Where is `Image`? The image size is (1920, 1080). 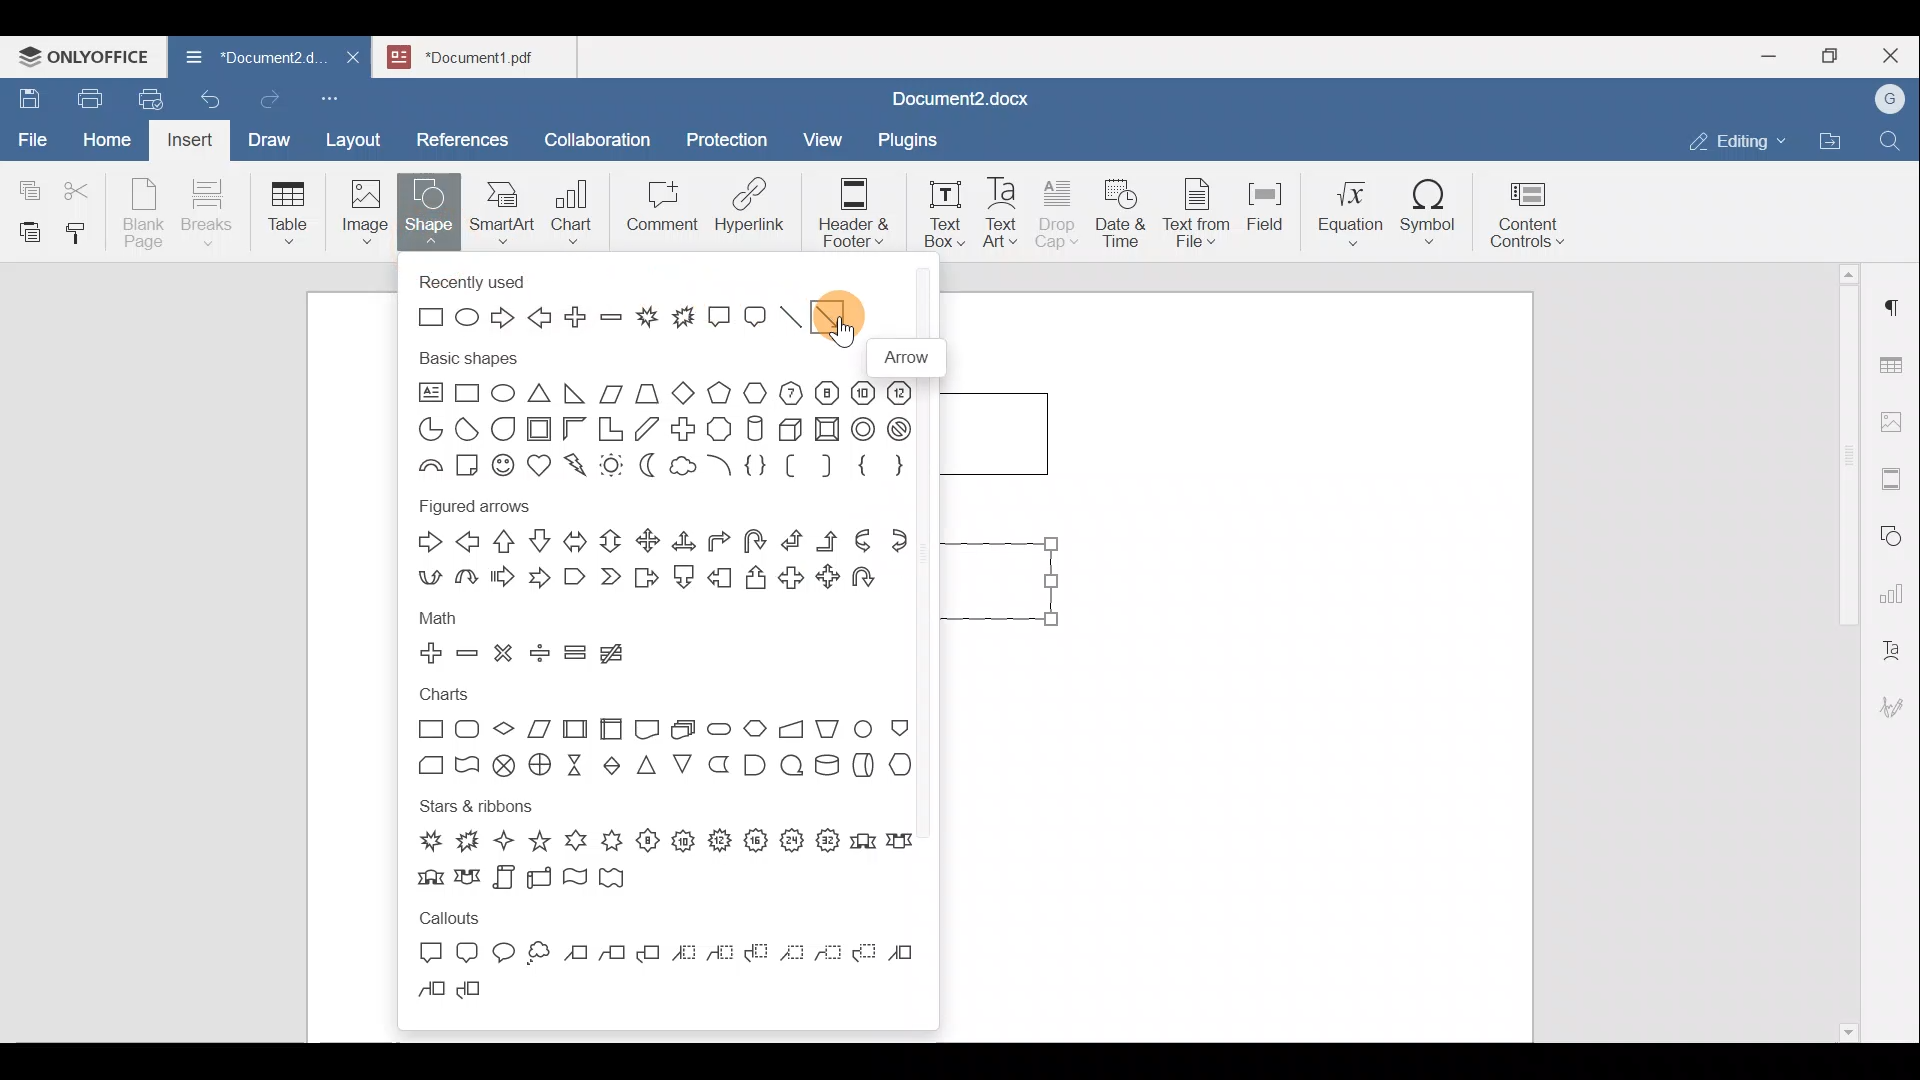 Image is located at coordinates (371, 205).